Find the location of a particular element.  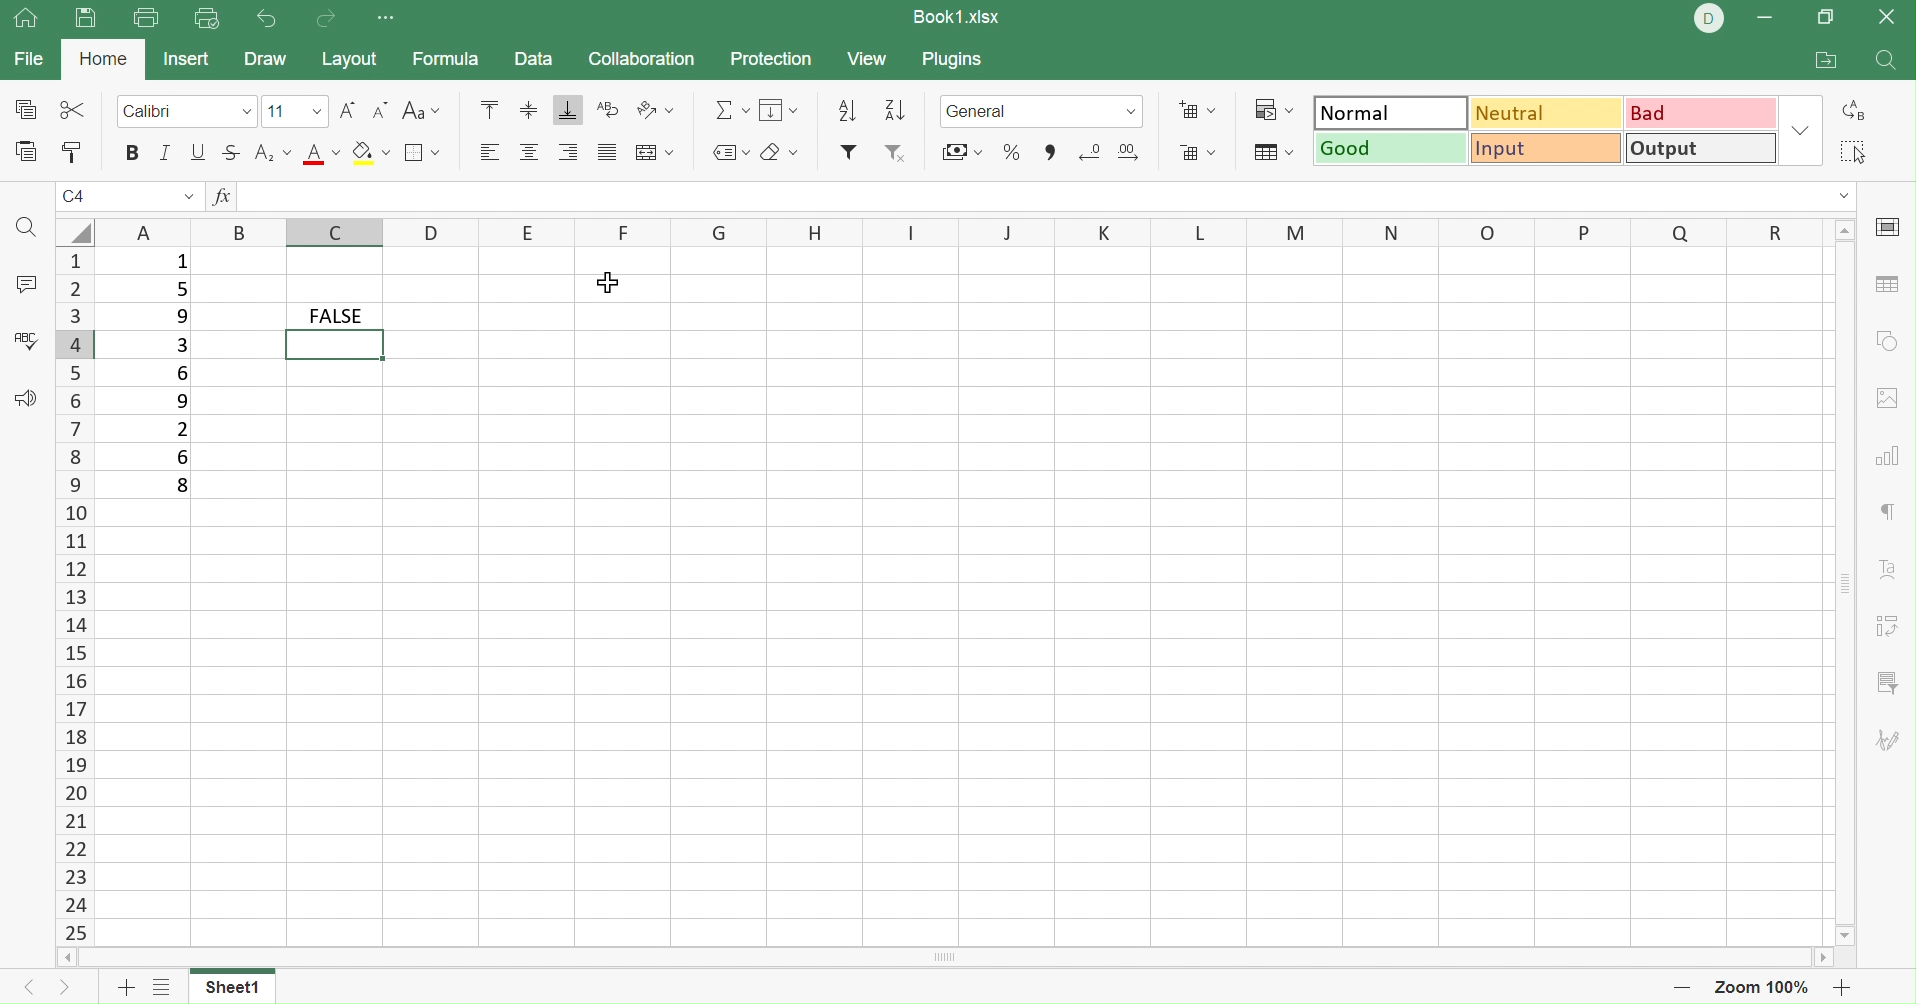

Sort ascending is located at coordinates (896, 107).